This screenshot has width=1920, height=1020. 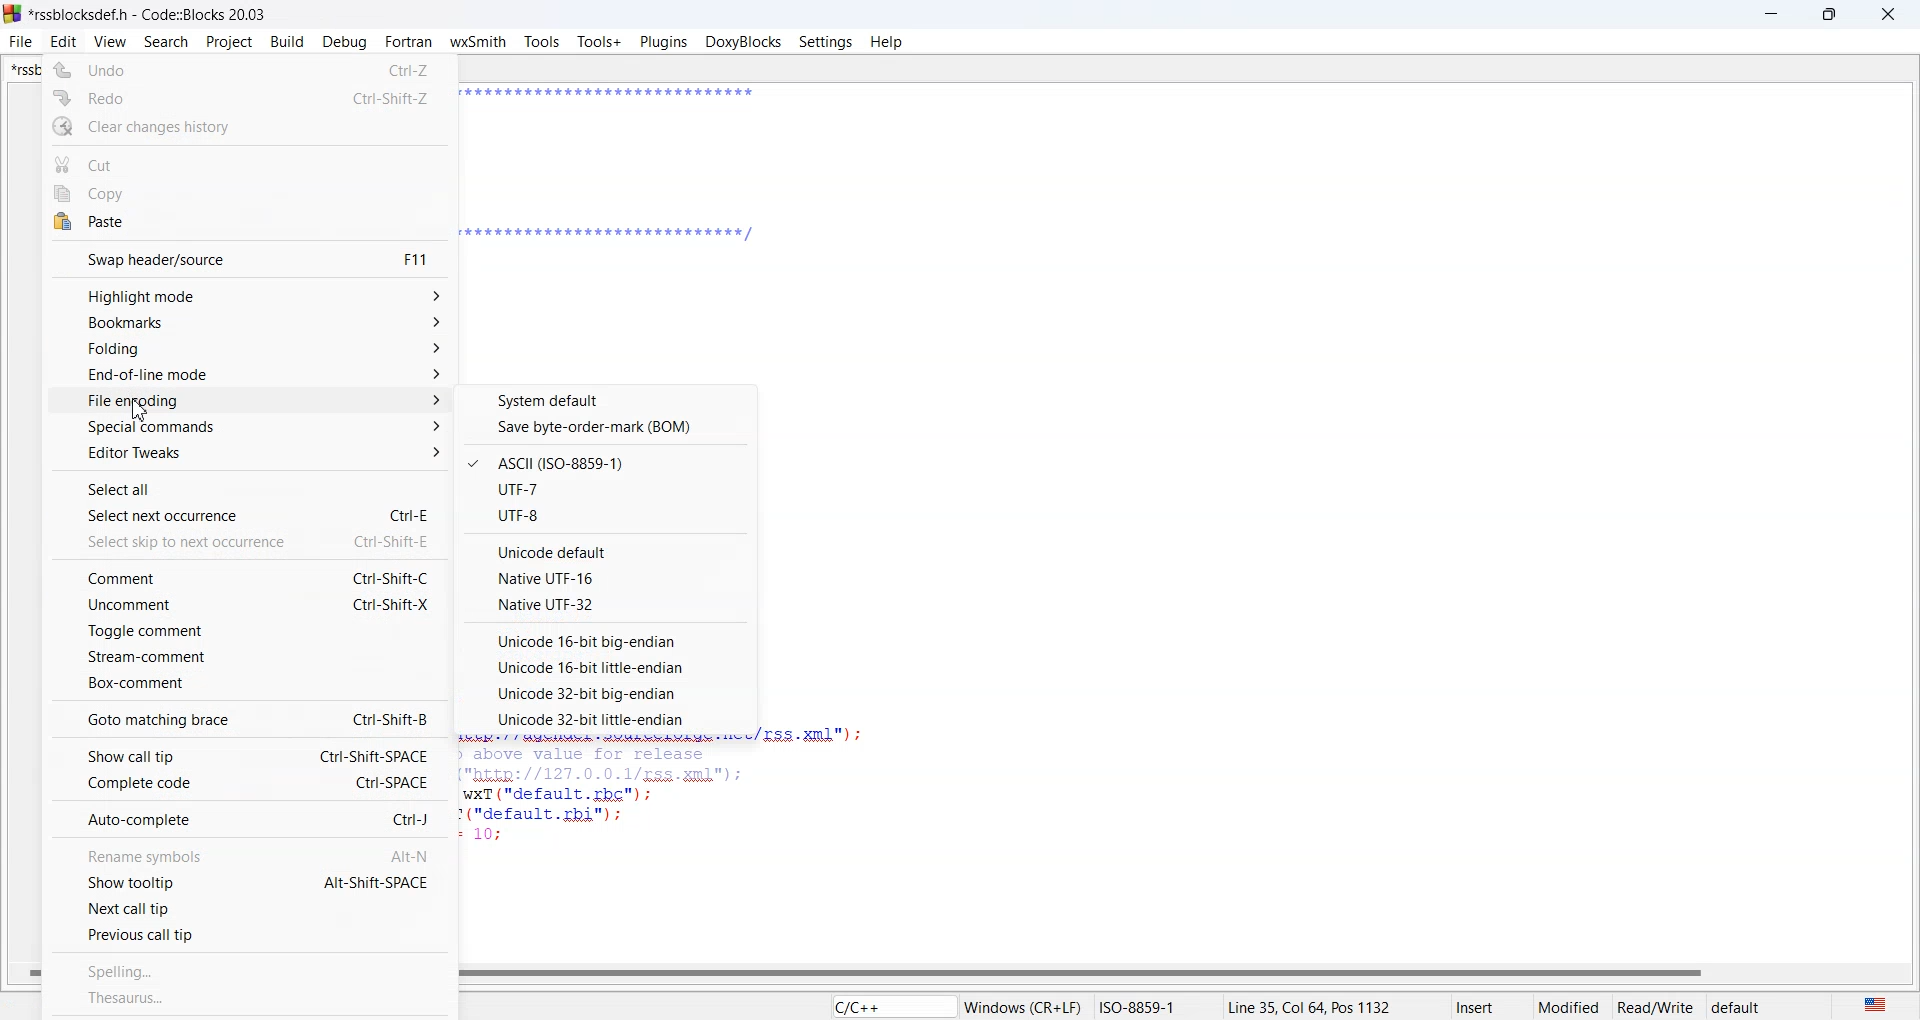 What do you see at coordinates (252, 540) in the screenshot?
I see `select skip to next occurrence` at bounding box center [252, 540].